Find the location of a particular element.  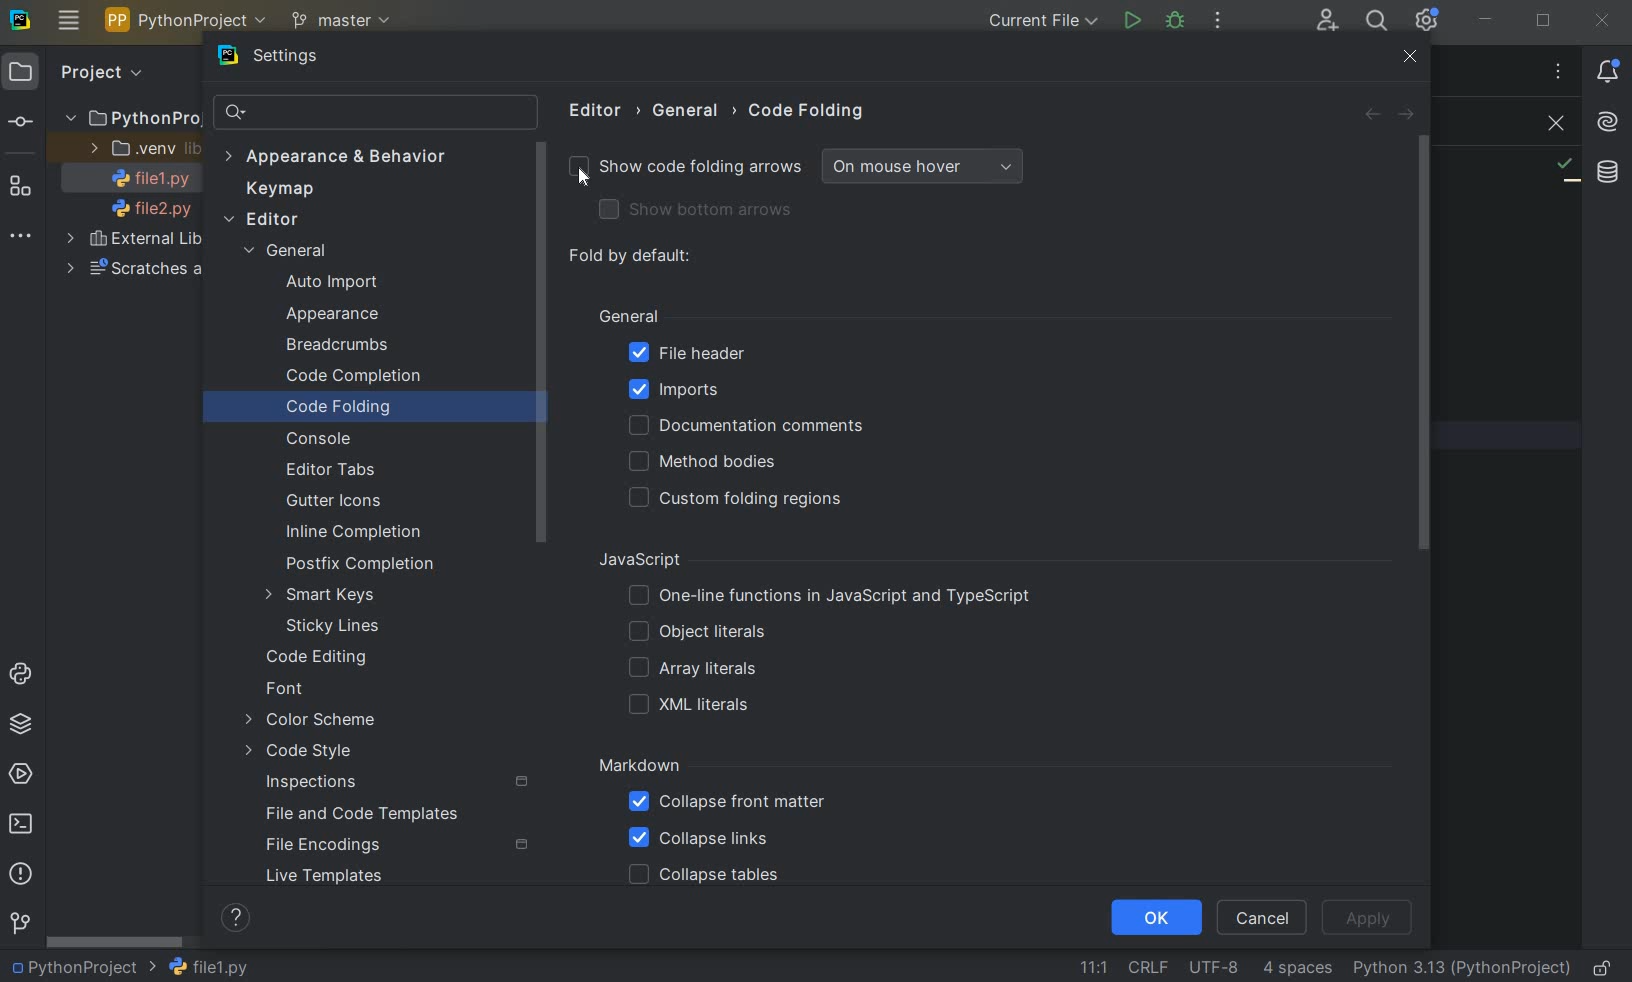

FILE NAME is located at coordinates (208, 967).